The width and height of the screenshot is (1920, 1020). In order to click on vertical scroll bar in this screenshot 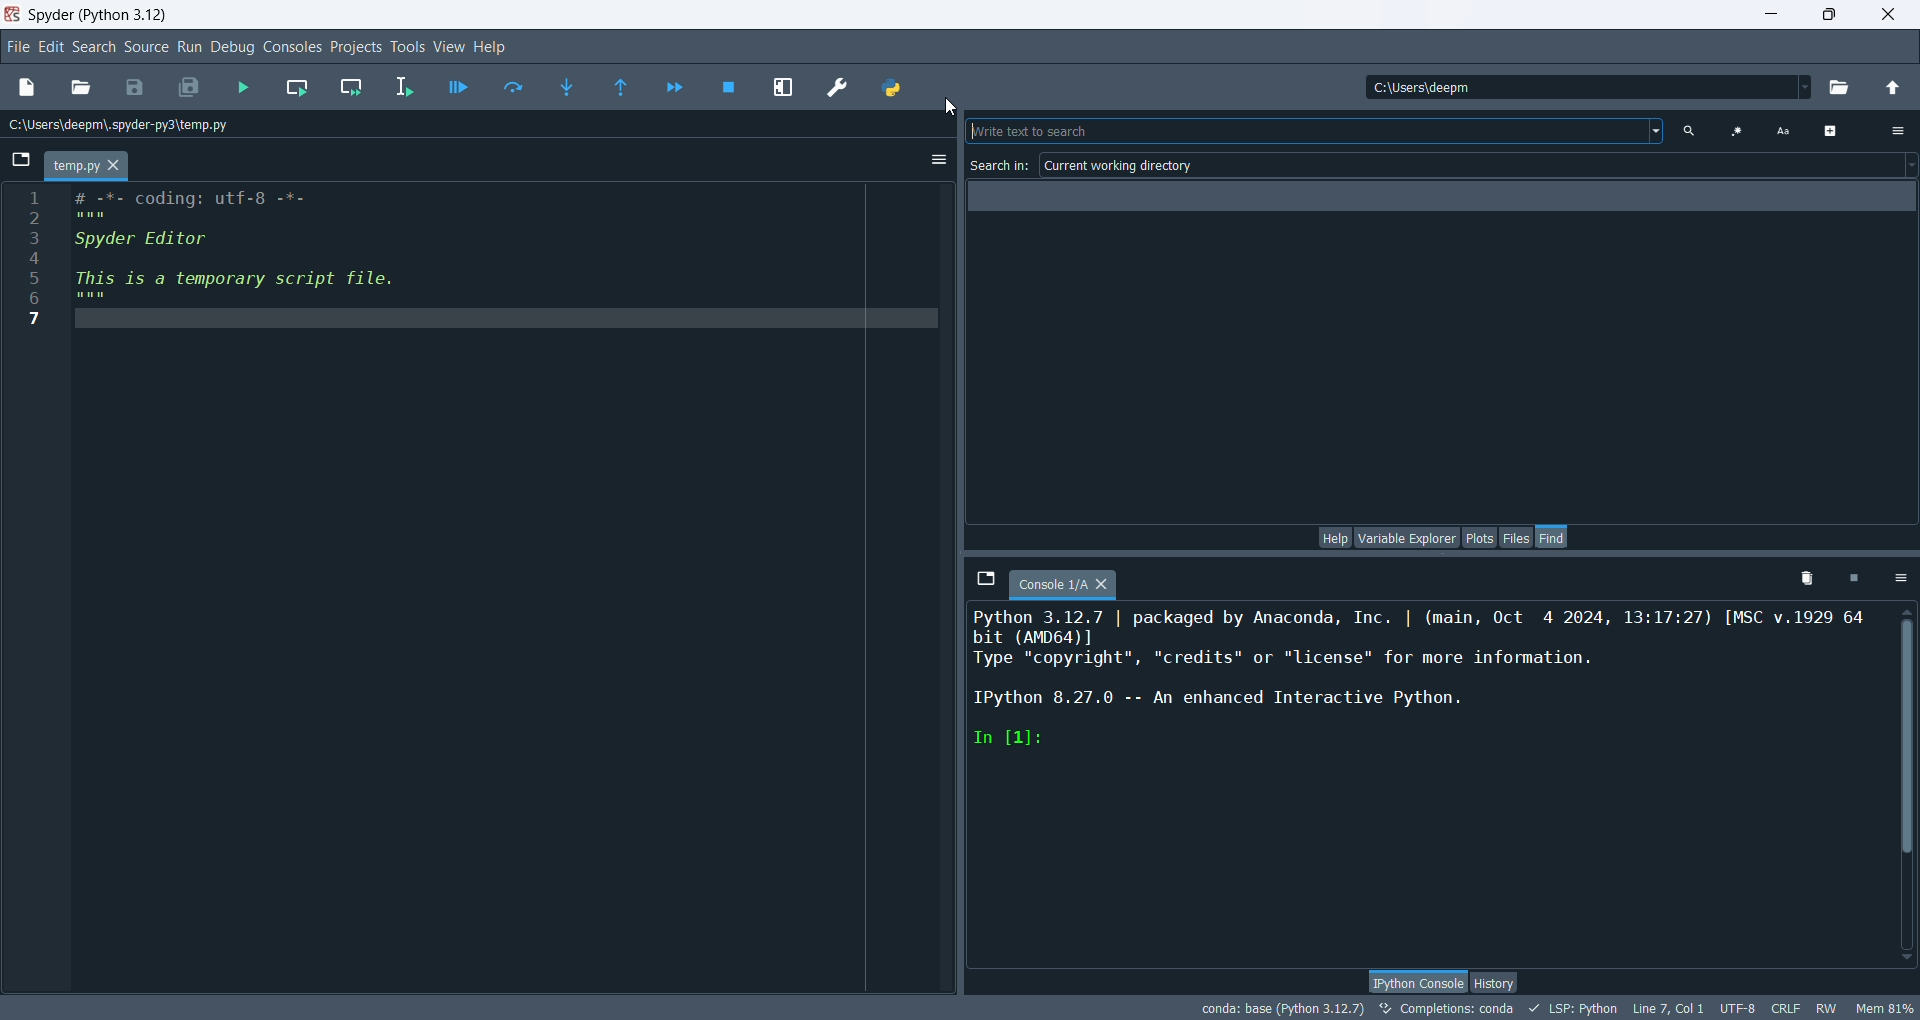, I will do `click(1899, 782)`.